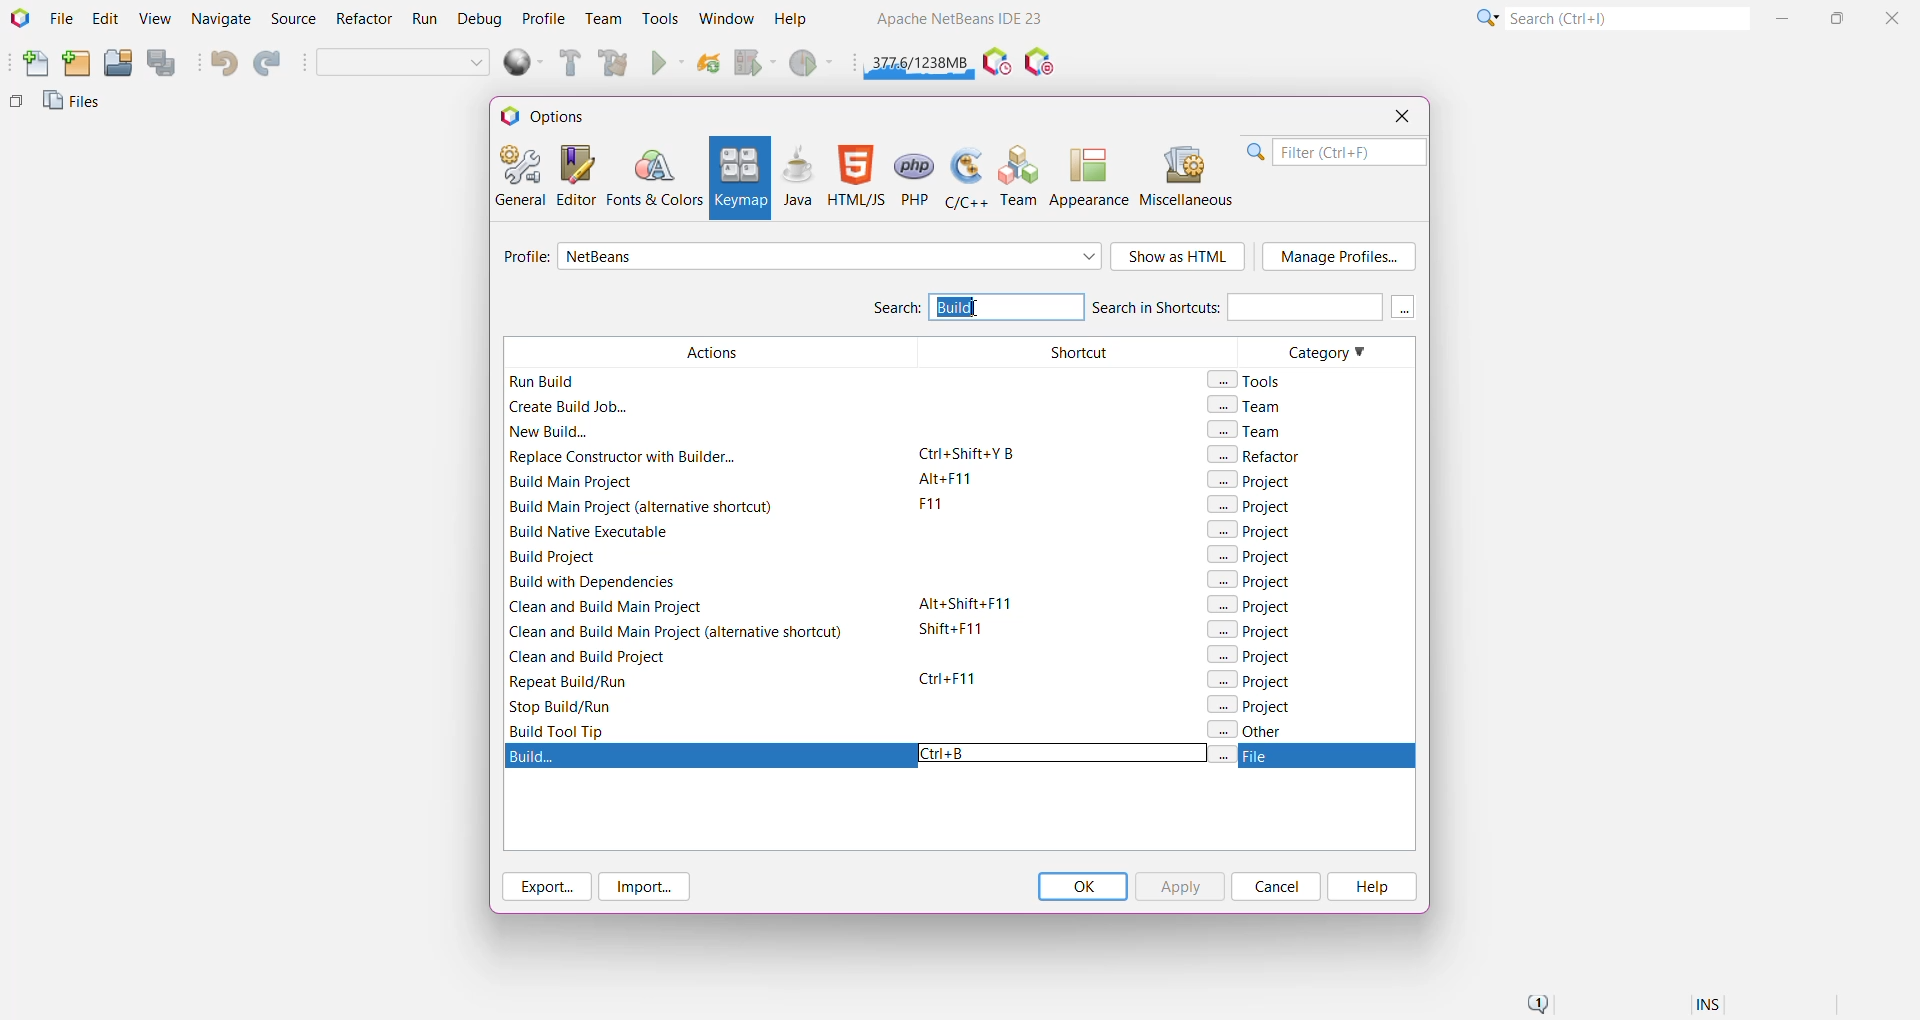 The image size is (1920, 1020). What do you see at coordinates (1308, 538) in the screenshot?
I see `Category` at bounding box center [1308, 538].